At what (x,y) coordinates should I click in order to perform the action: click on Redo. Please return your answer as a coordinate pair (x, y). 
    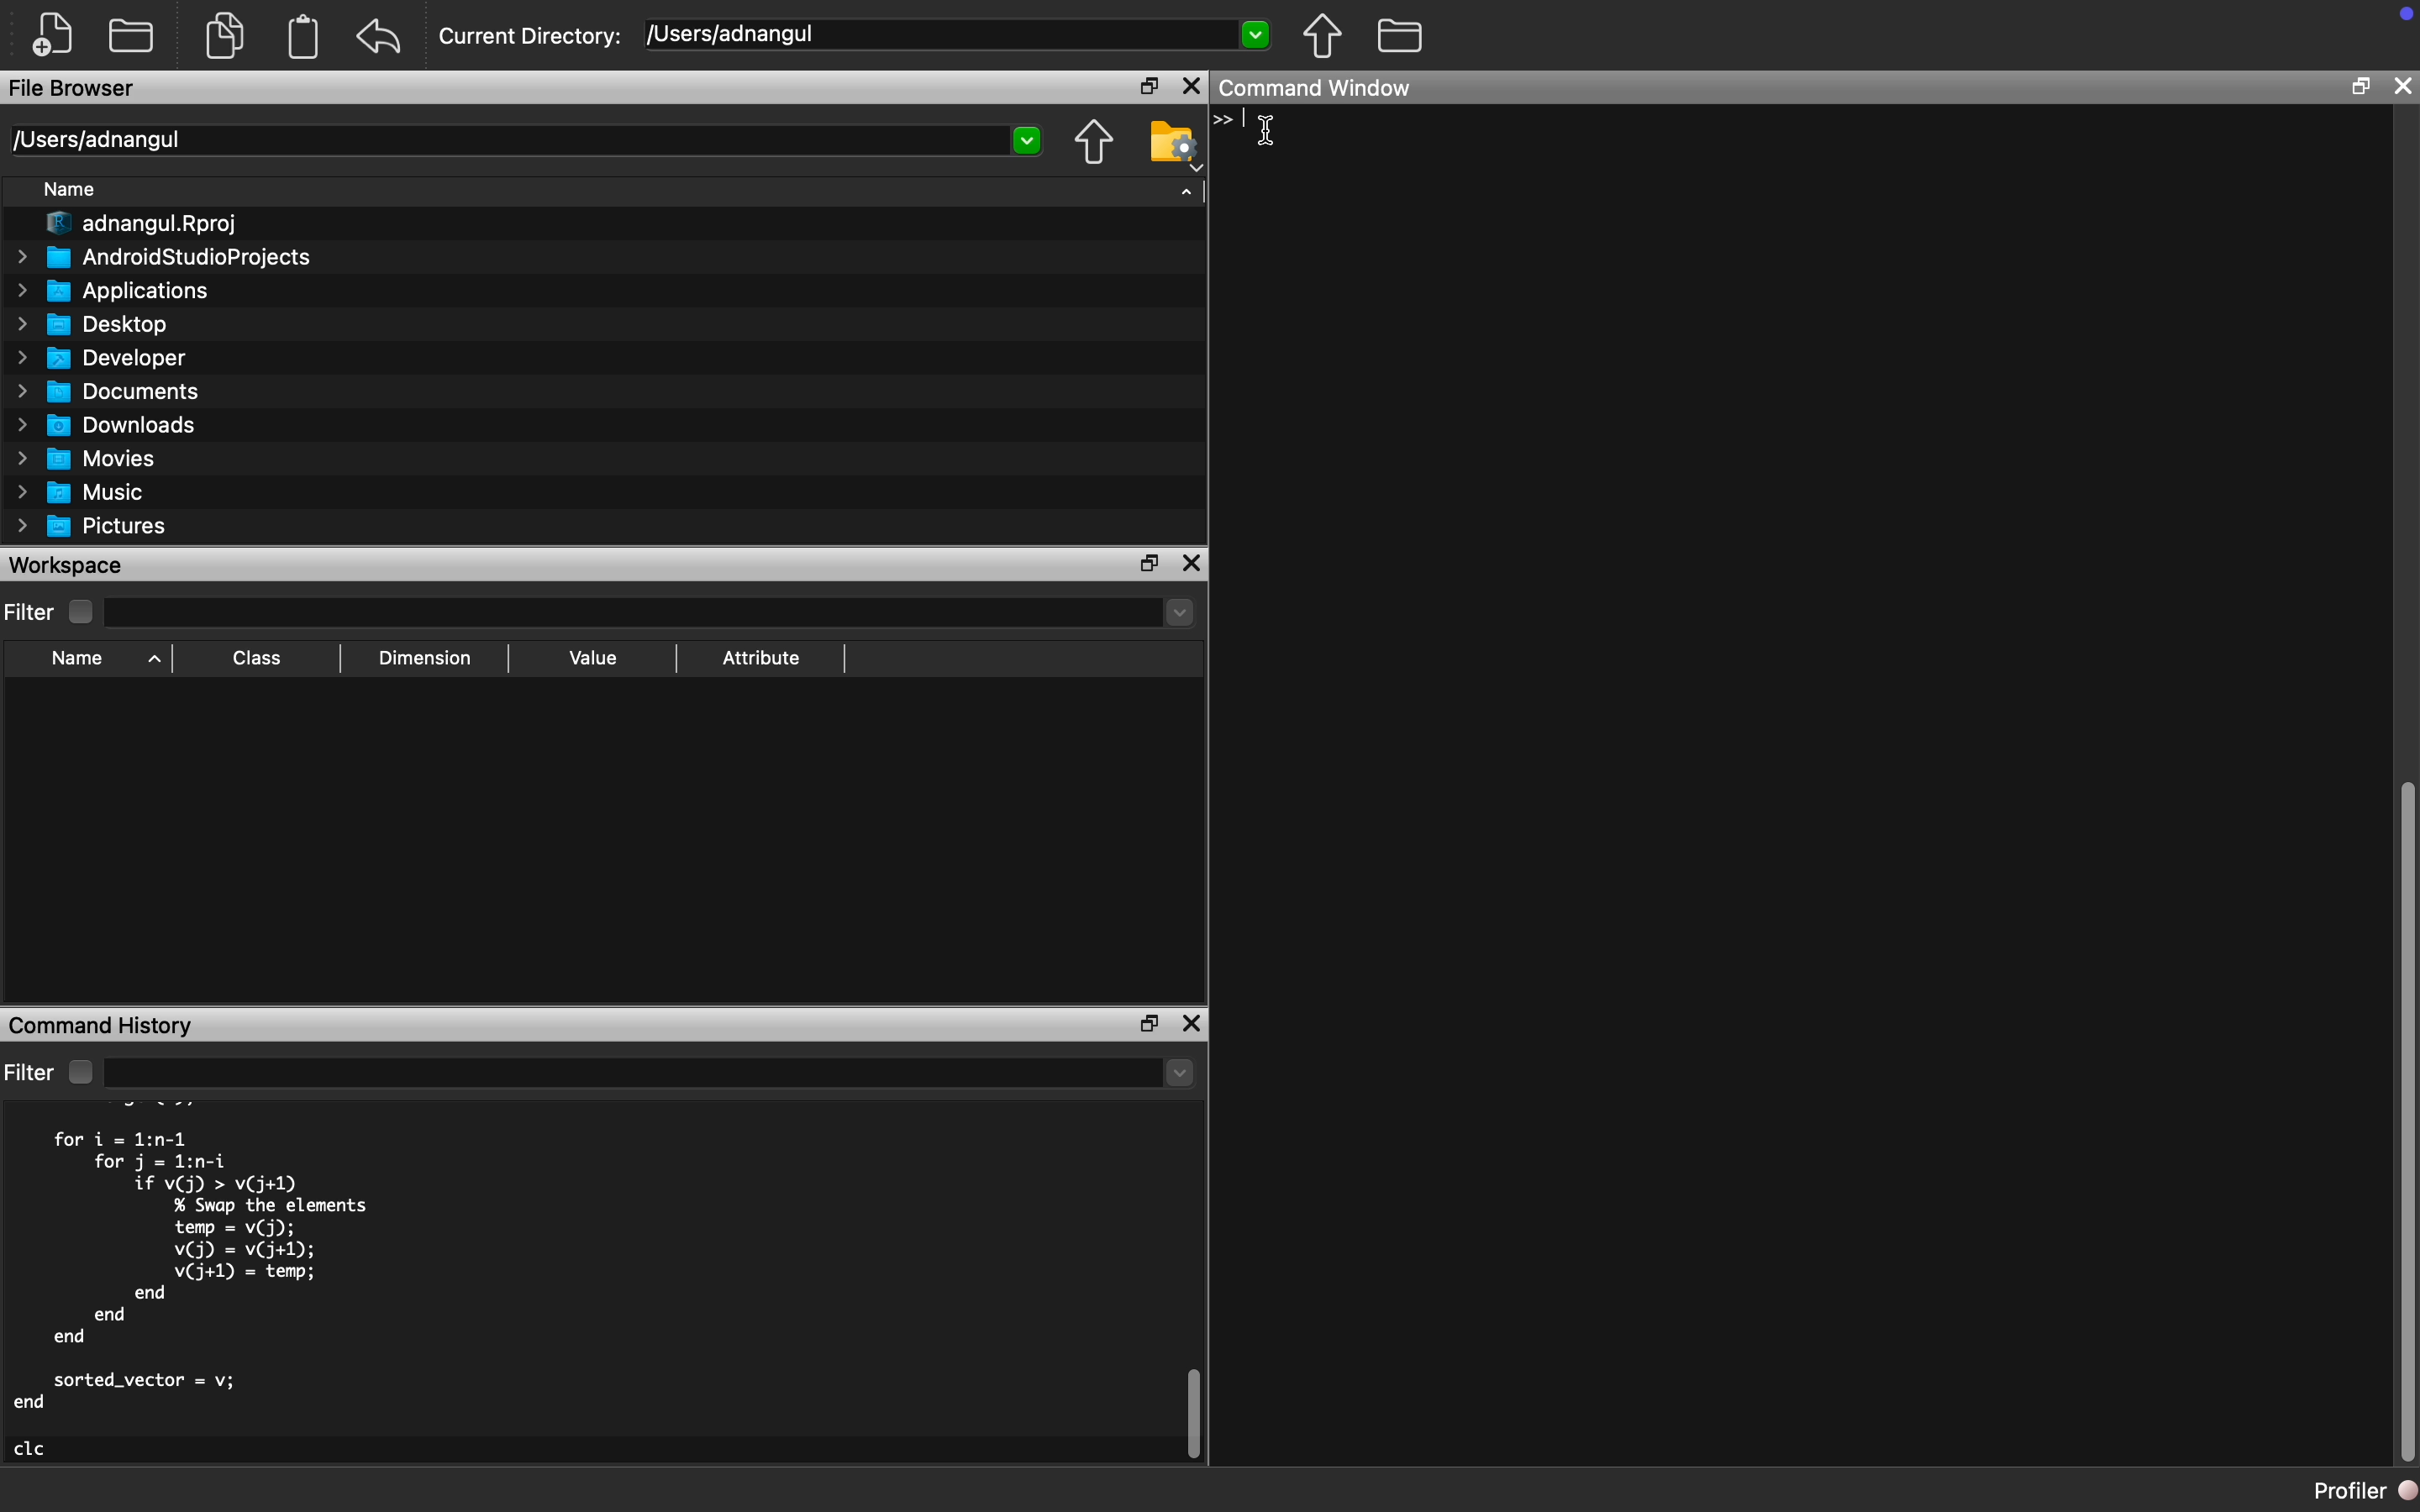
    Looking at the image, I should click on (381, 38).